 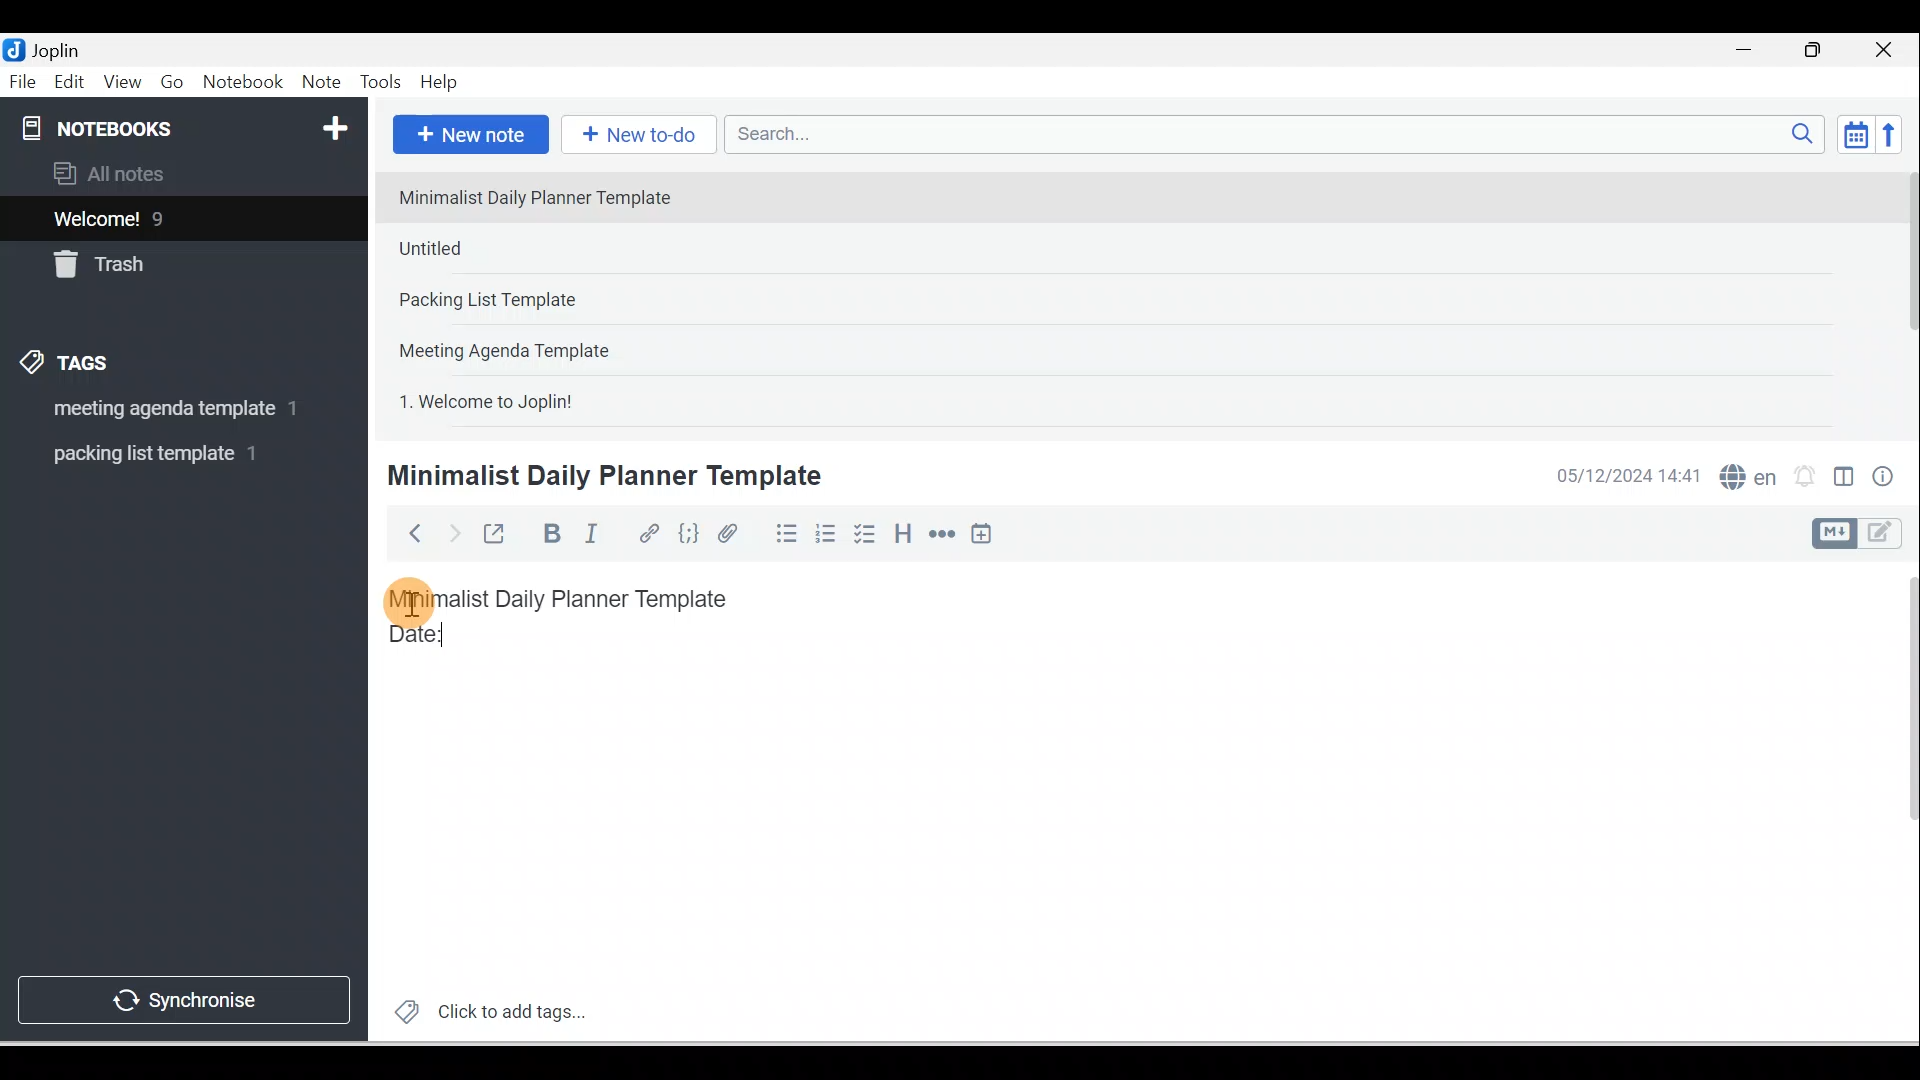 What do you see at coordinates (482, 1009) in the screenshot?
I see `Click to add tags` at bounding box center [482, 1009].